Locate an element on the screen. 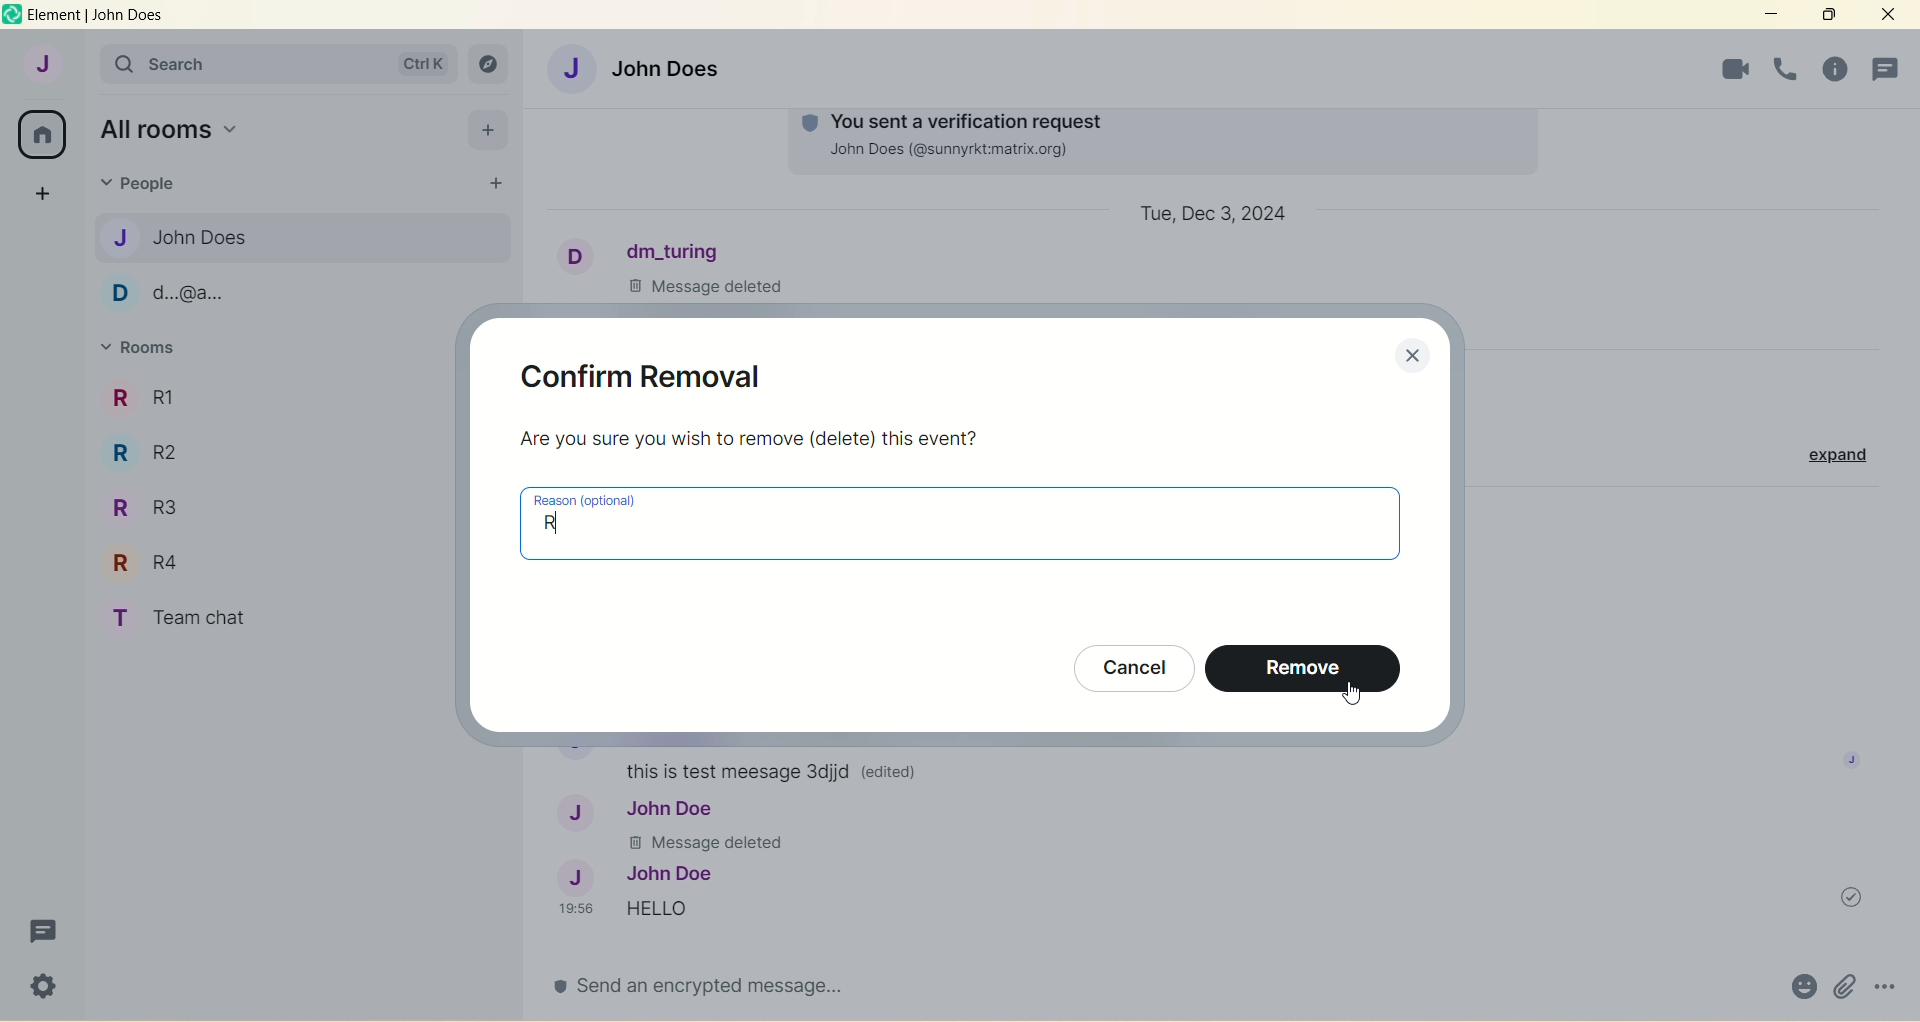 The image size is (1920, 1022). room info is located at coordinates (1780, 70).